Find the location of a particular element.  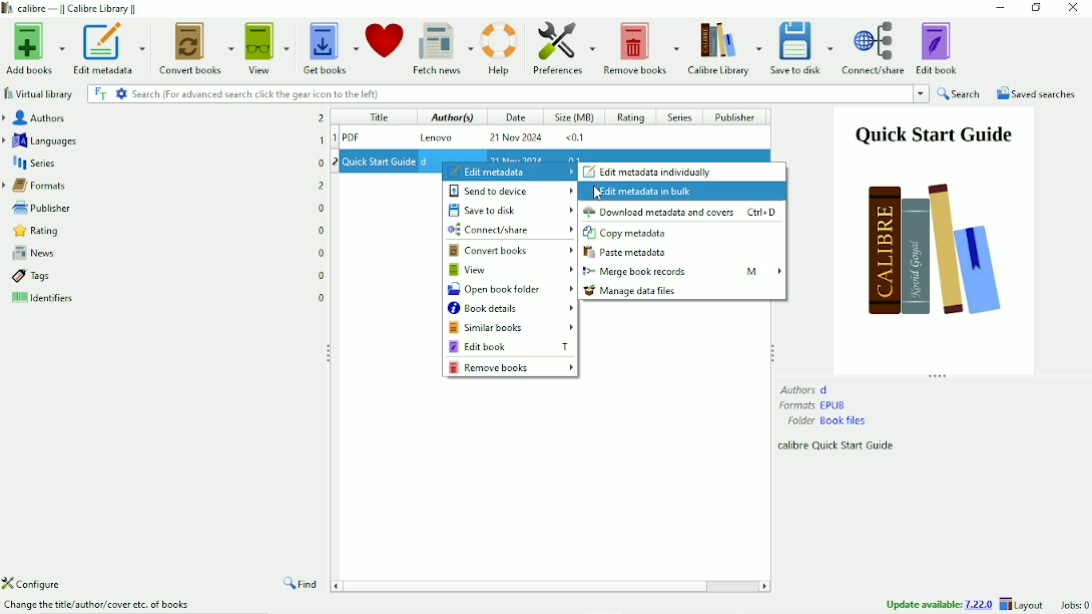

Remove books is located at coordinates (640, 47).